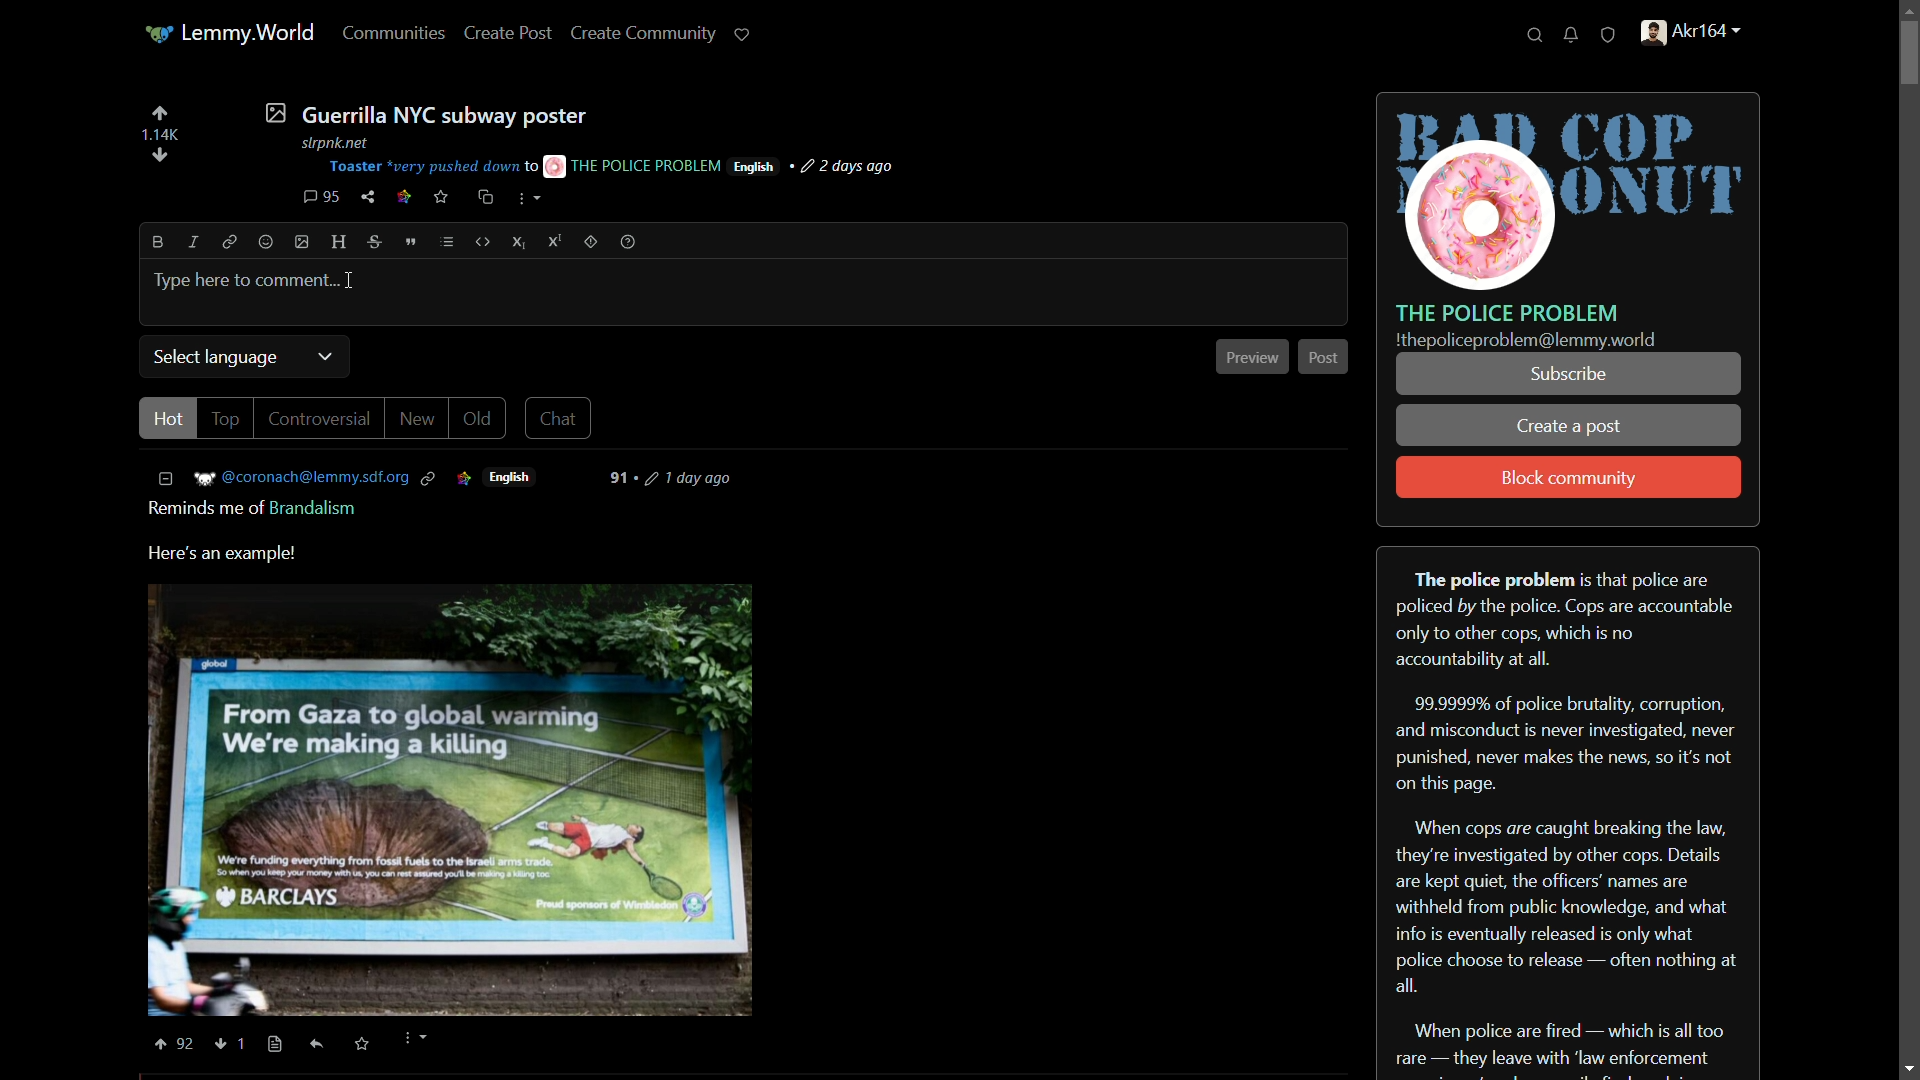  Describe the element at coordinates (556, 420) in the screenshot. I see `chat` at that location.